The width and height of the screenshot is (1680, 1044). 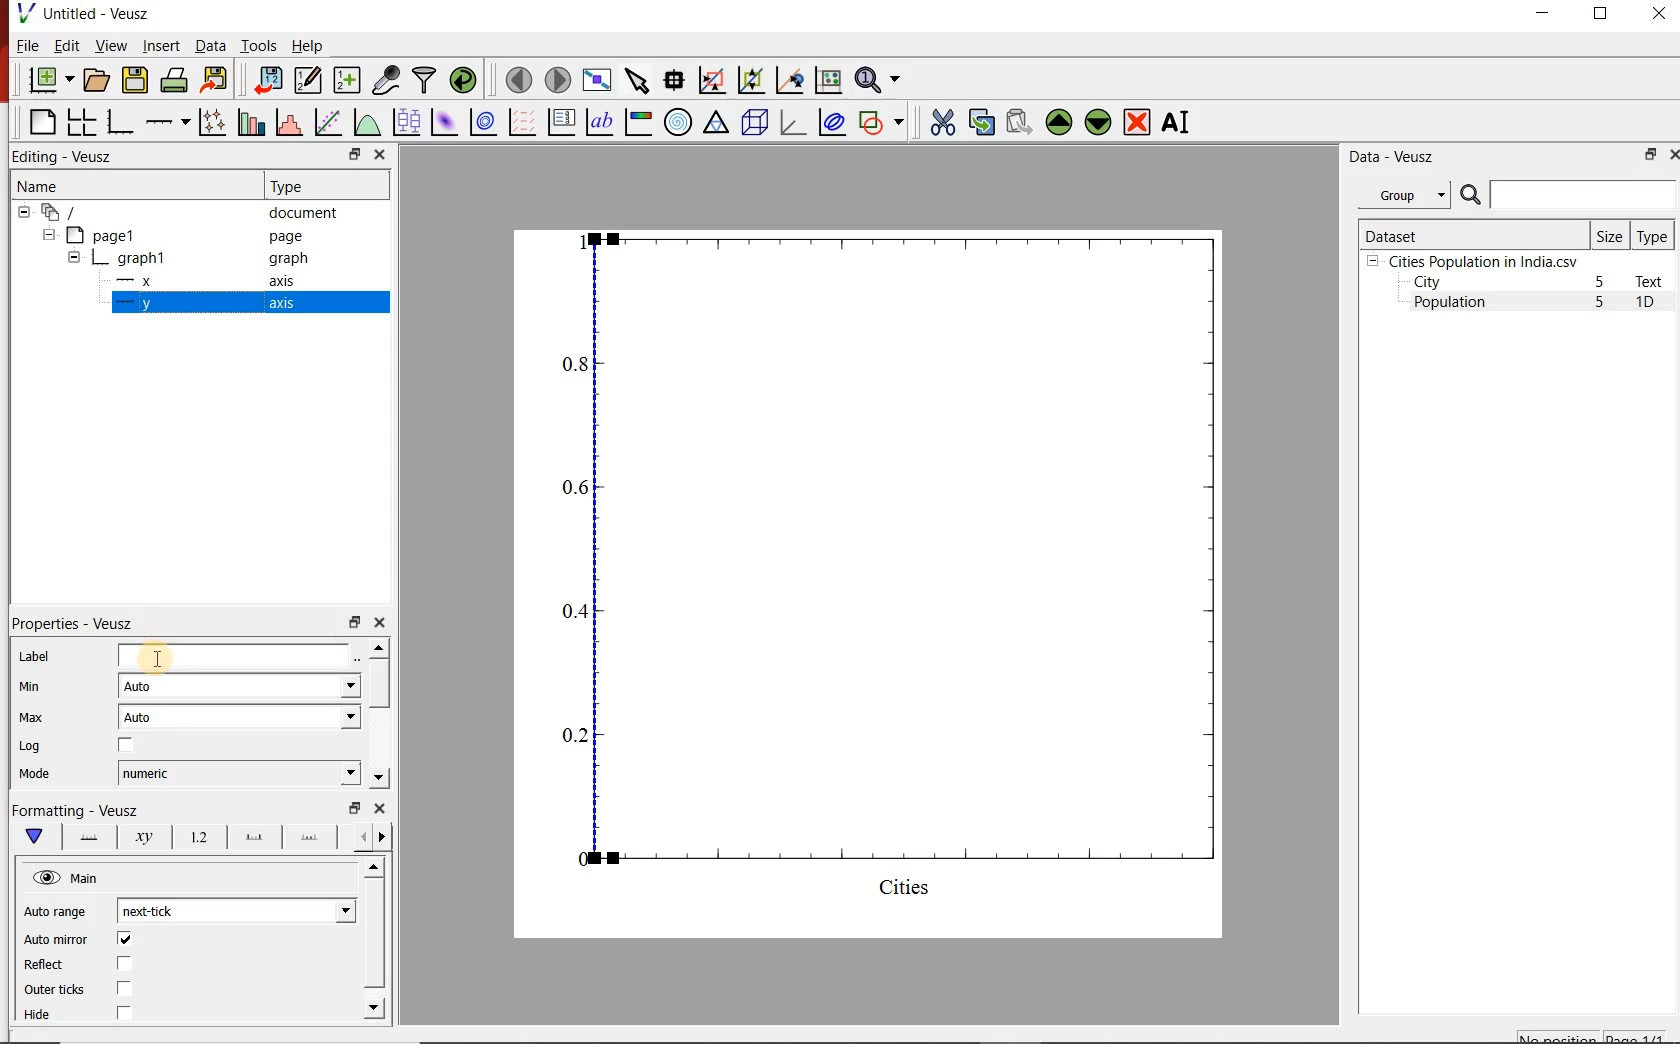 What do you see at coordinates (556, 79) in the screenshot?
I see `move to the next page` at bounding box center [556, 79].